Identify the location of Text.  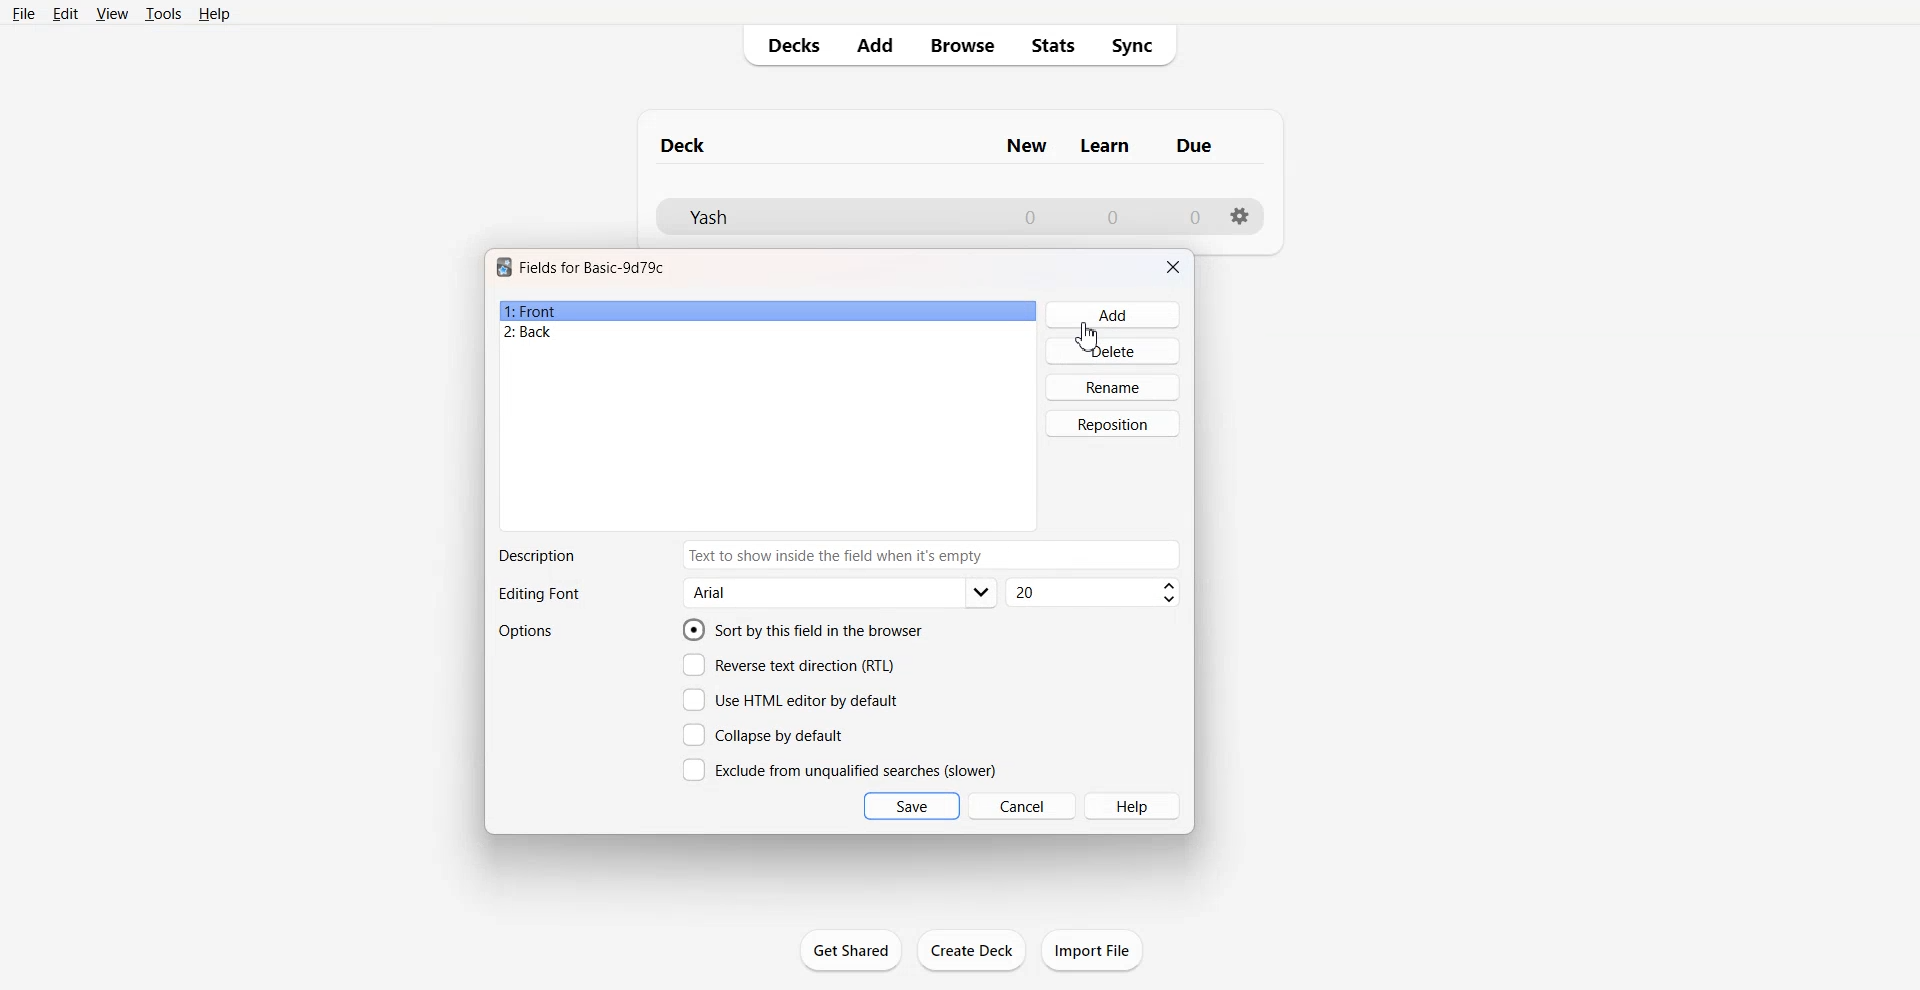
(538, 595).